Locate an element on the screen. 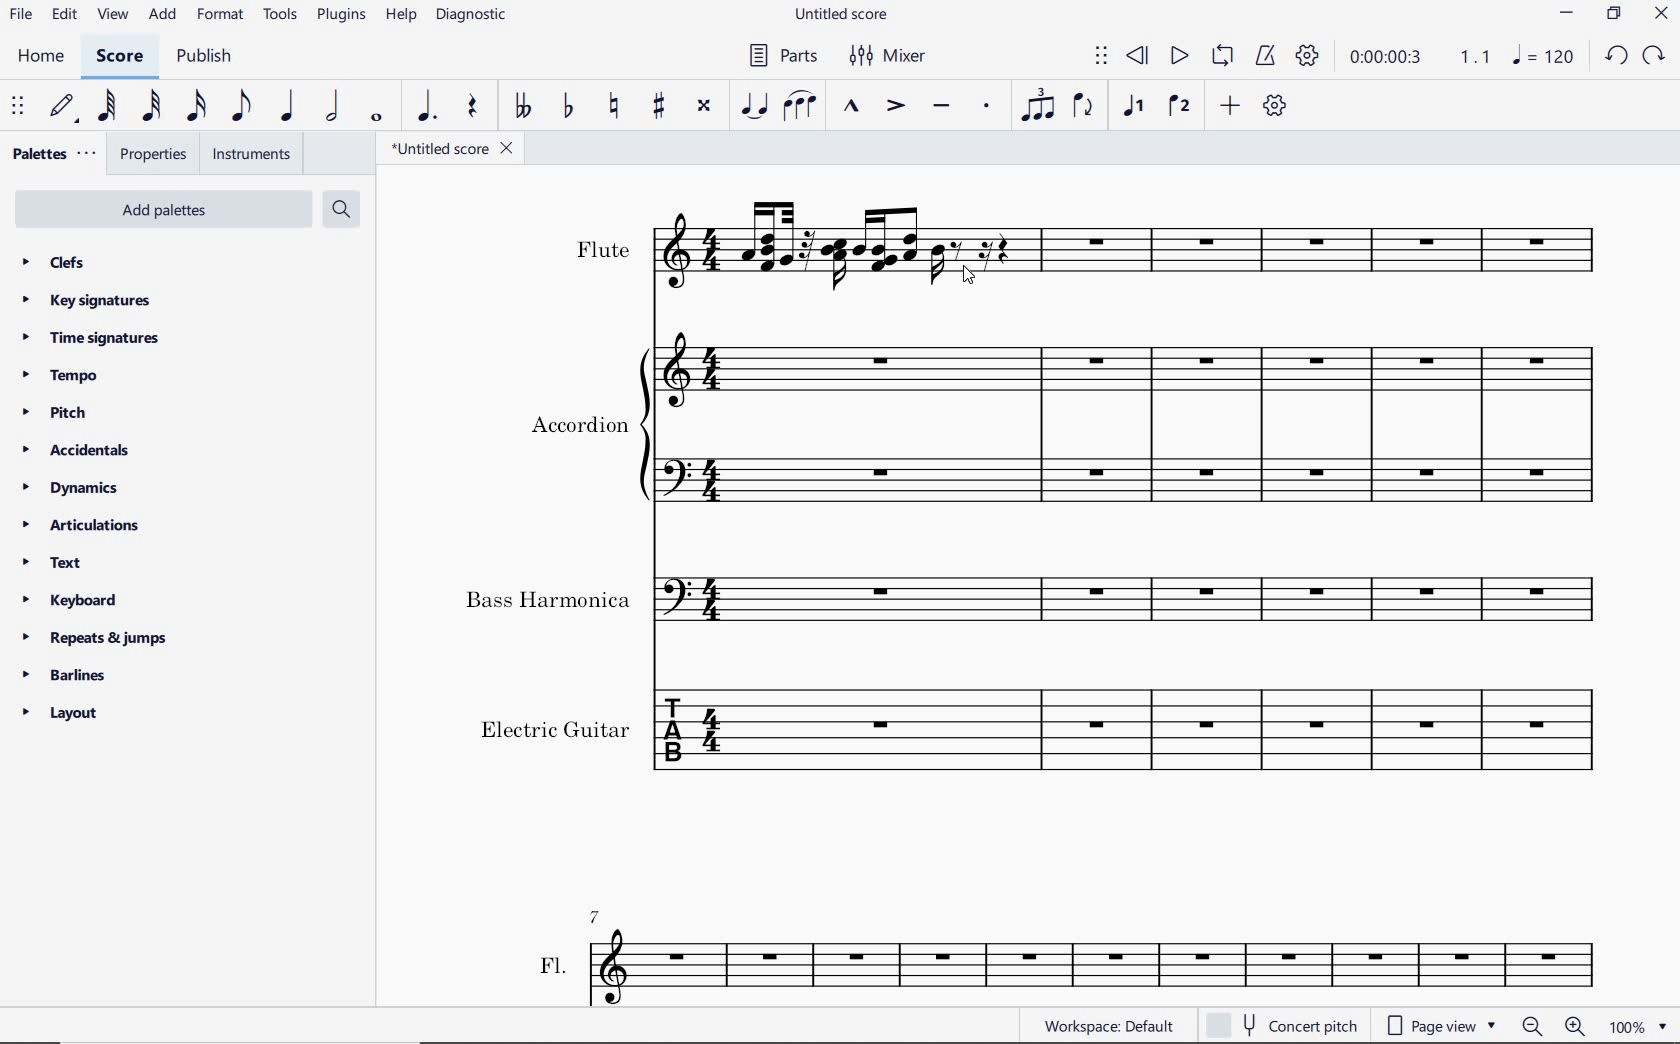 This screenshot has height=1044, width=1680. toggle natural is located at coordinates (617, 107).